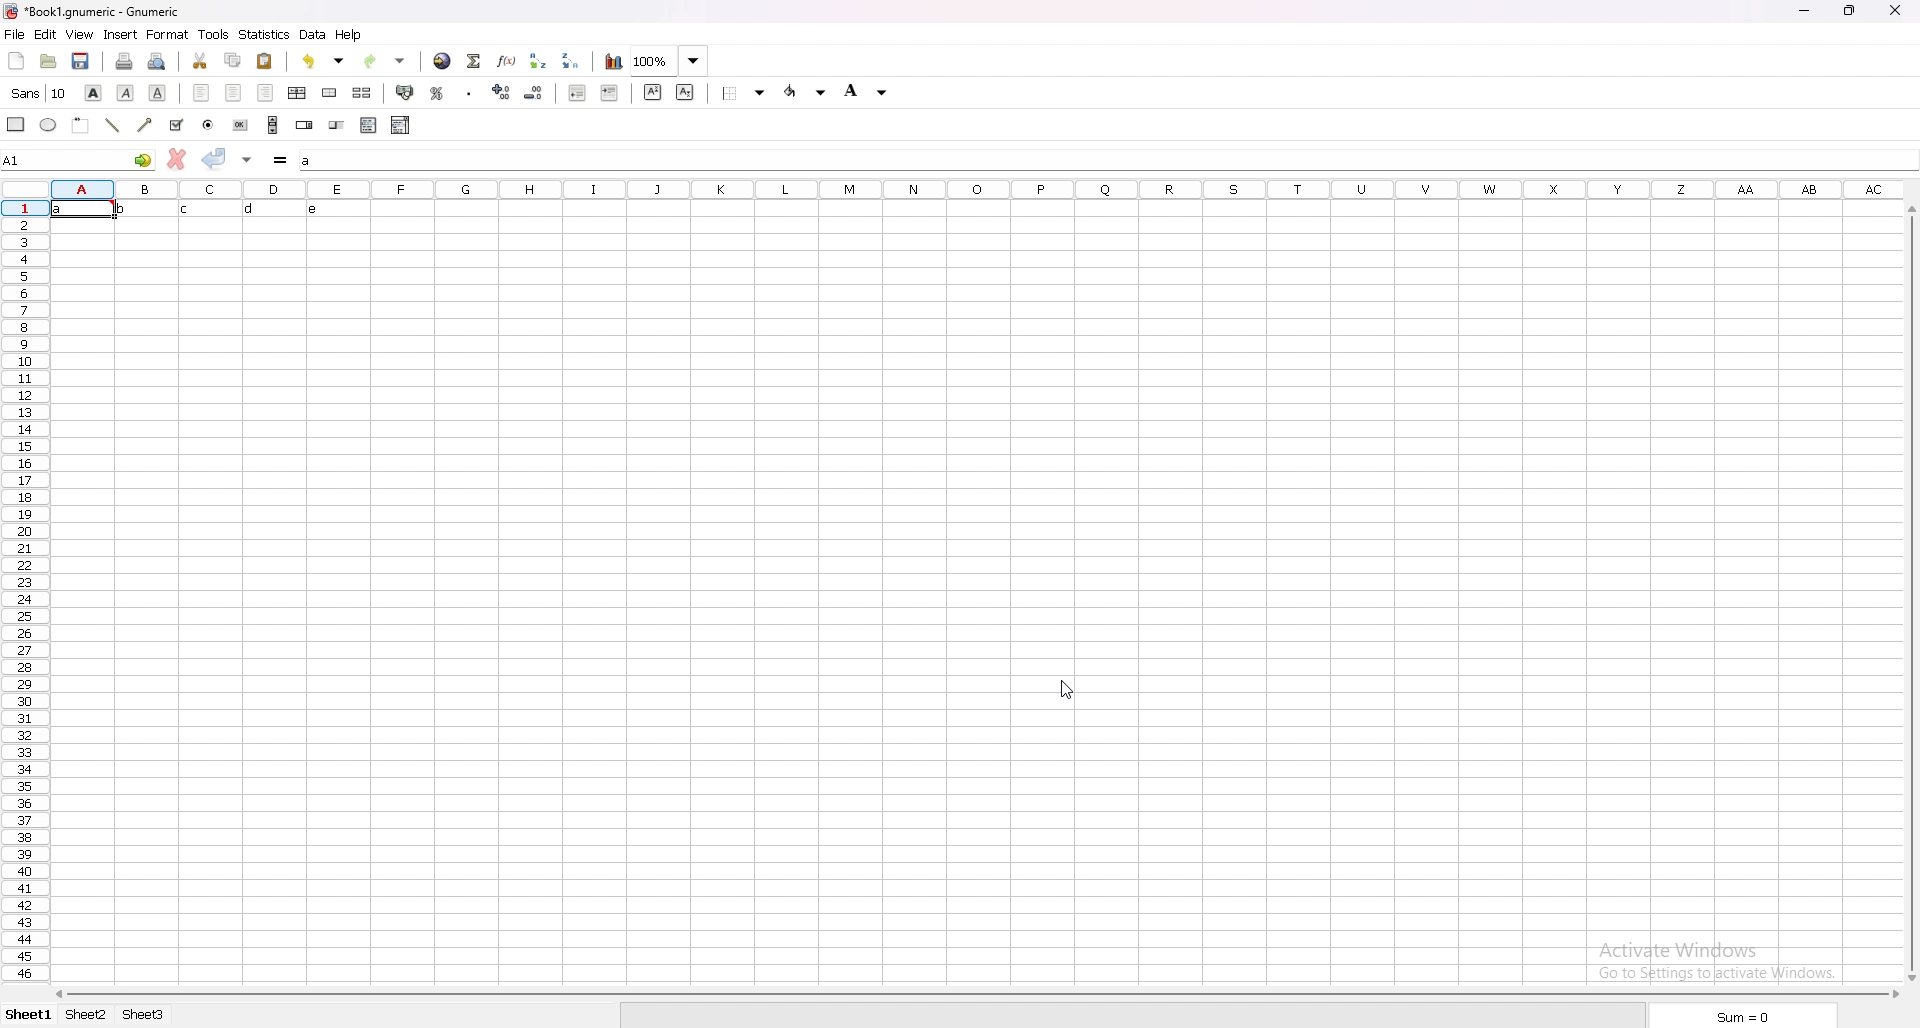 This screenshot has width=1920, height=1028. Describe the element at coordinates (654, 93) in the screenshot. I see `superscript` at that location.